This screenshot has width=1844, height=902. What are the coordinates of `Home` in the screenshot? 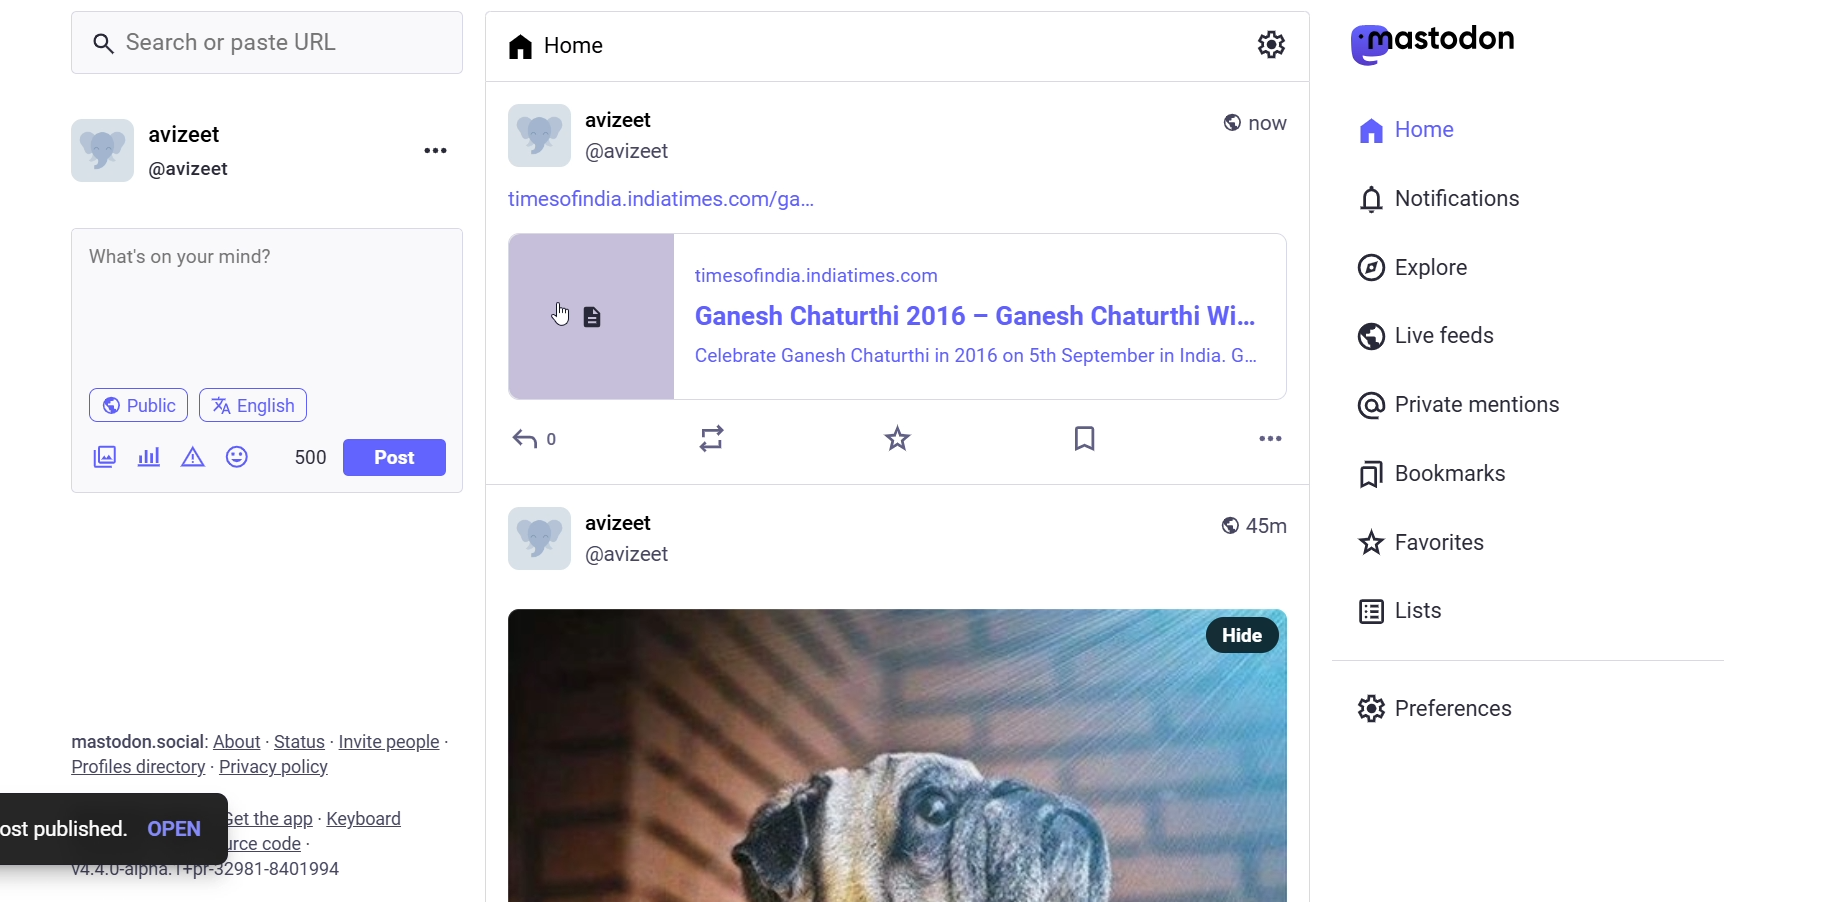 It's located at (1422, 134).